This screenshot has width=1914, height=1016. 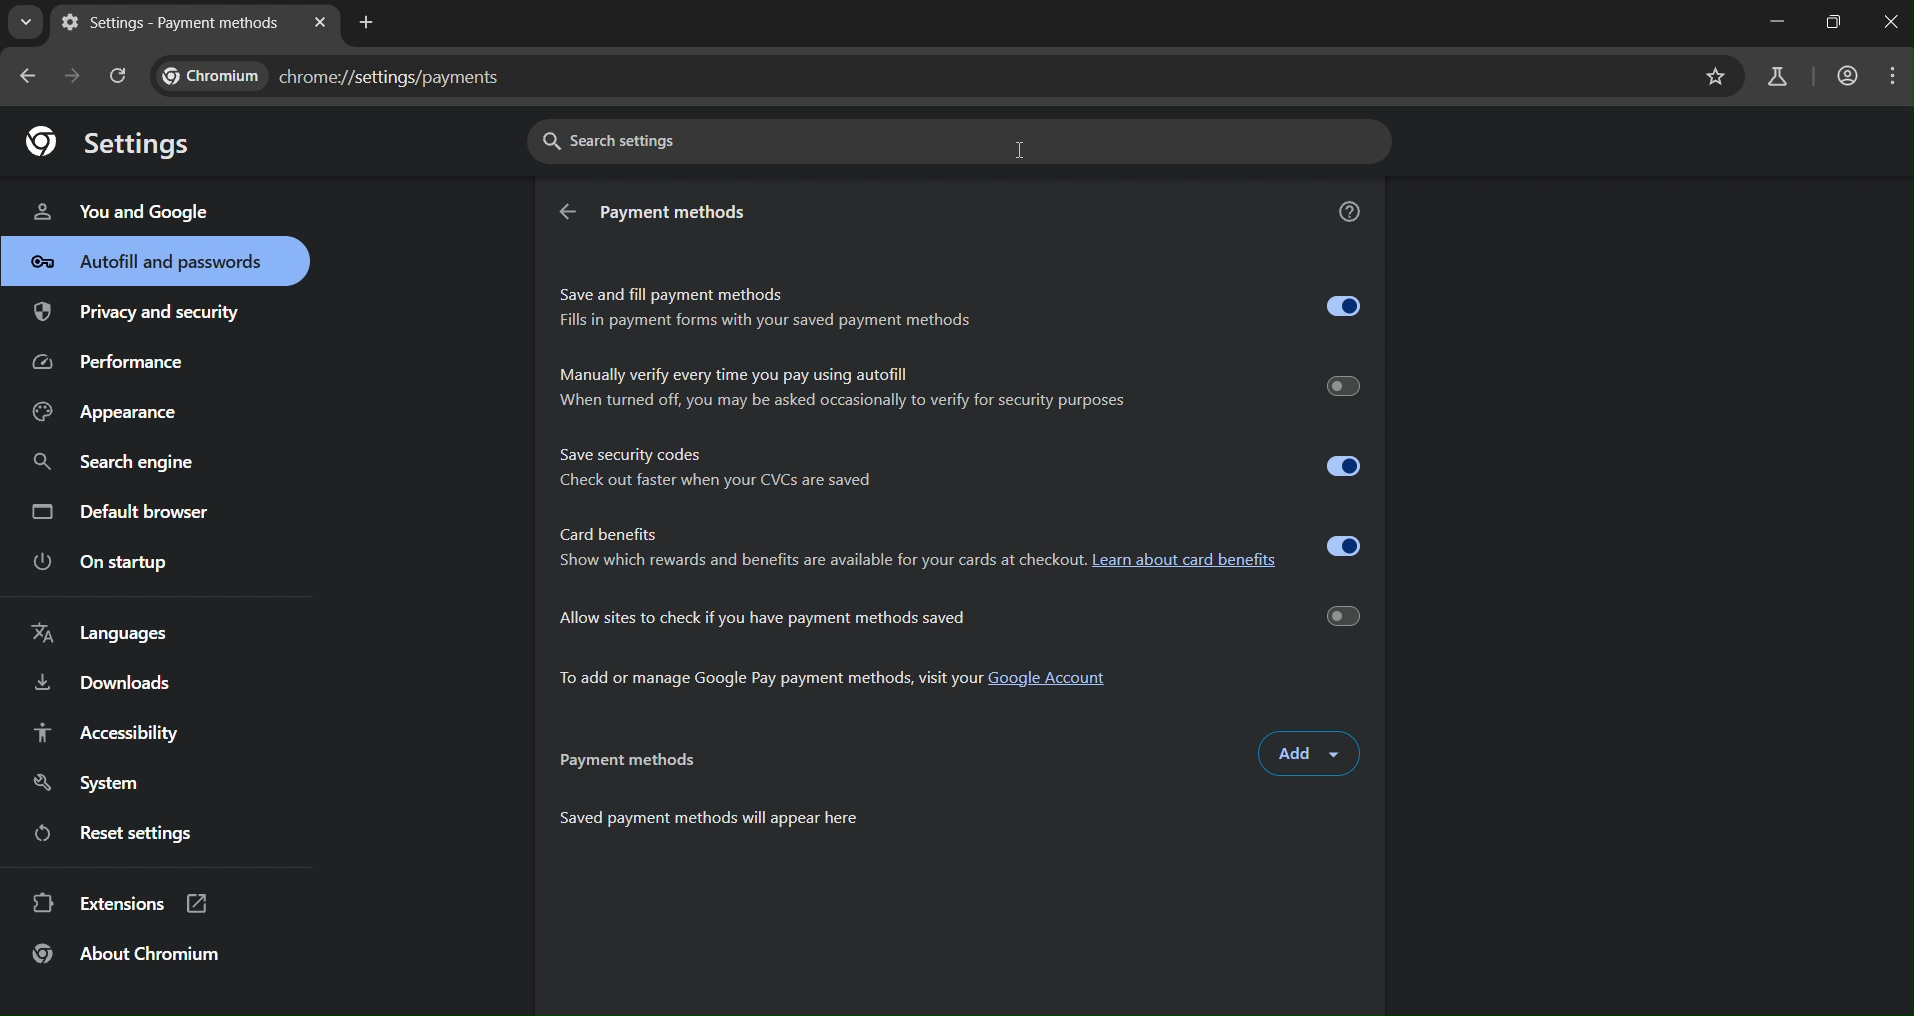 I want to click on minimize, so click(x=1774, y=22).